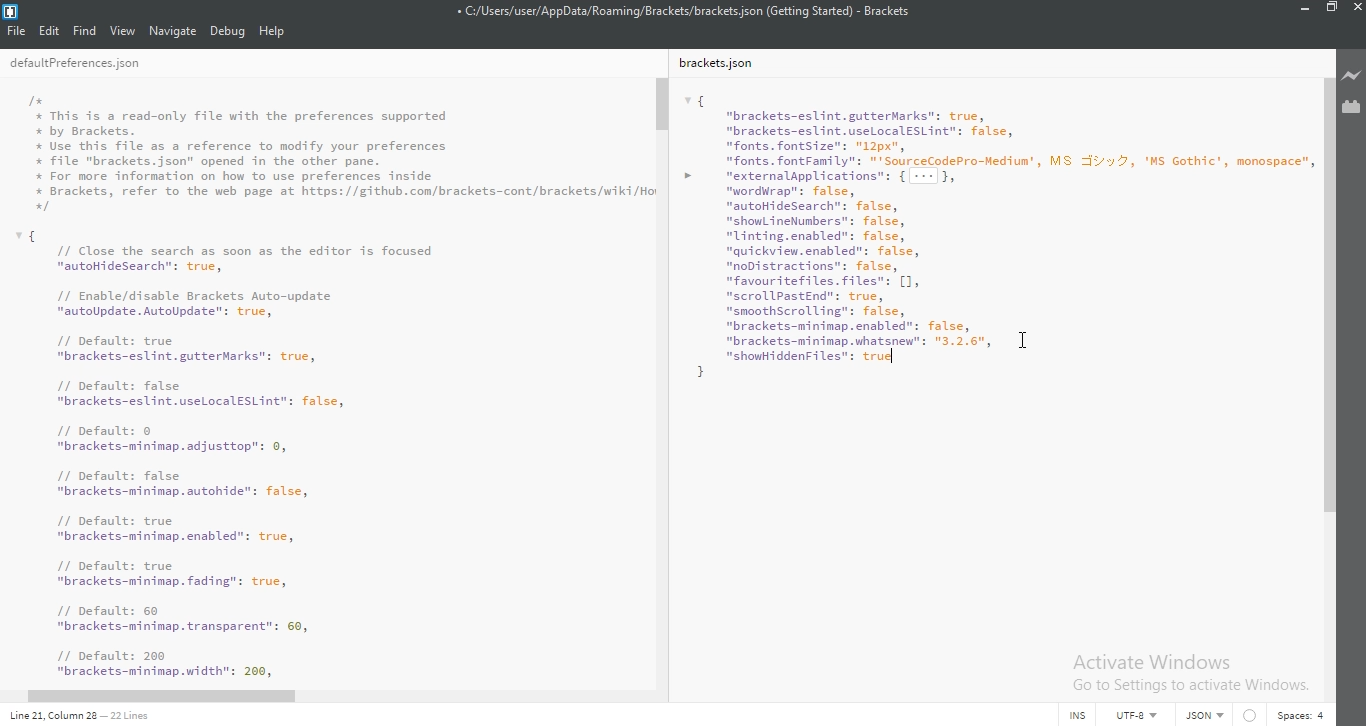  What do you see at coordinates (1301, 11) in the screenshot?
I see `minimise` at bounding box center [1301, 11].